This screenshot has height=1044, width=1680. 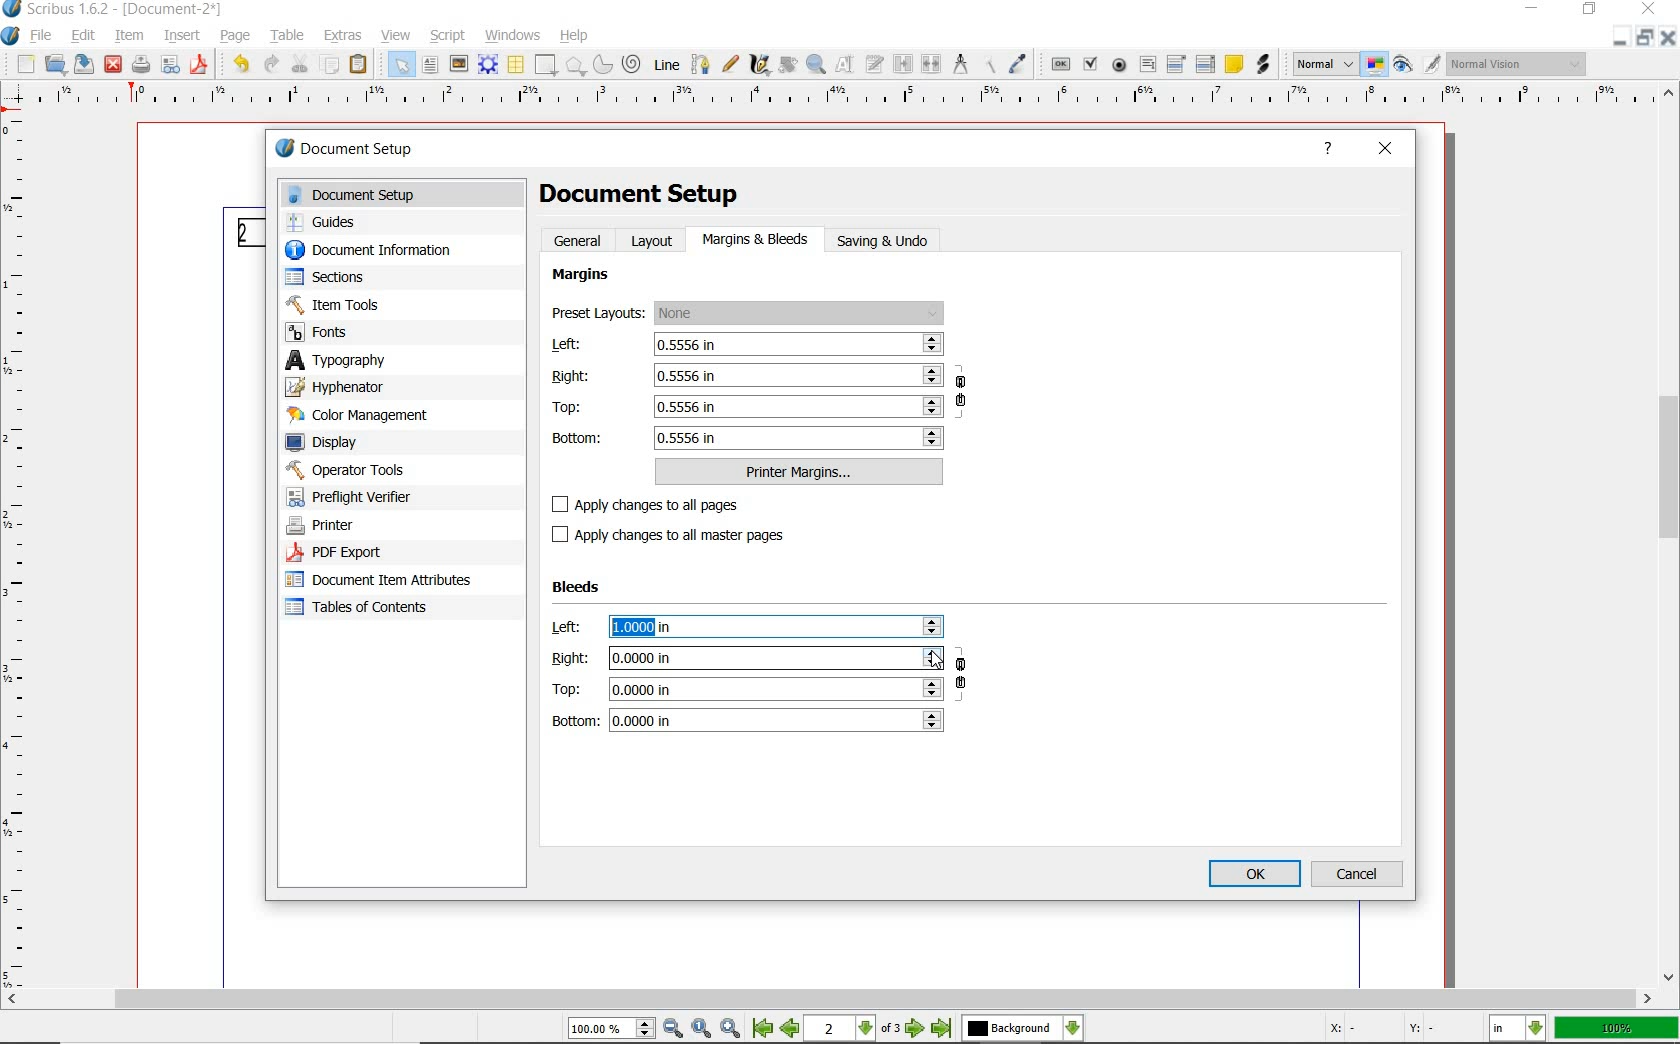 I want to click on Minimize, so click(x=1646, y=40).